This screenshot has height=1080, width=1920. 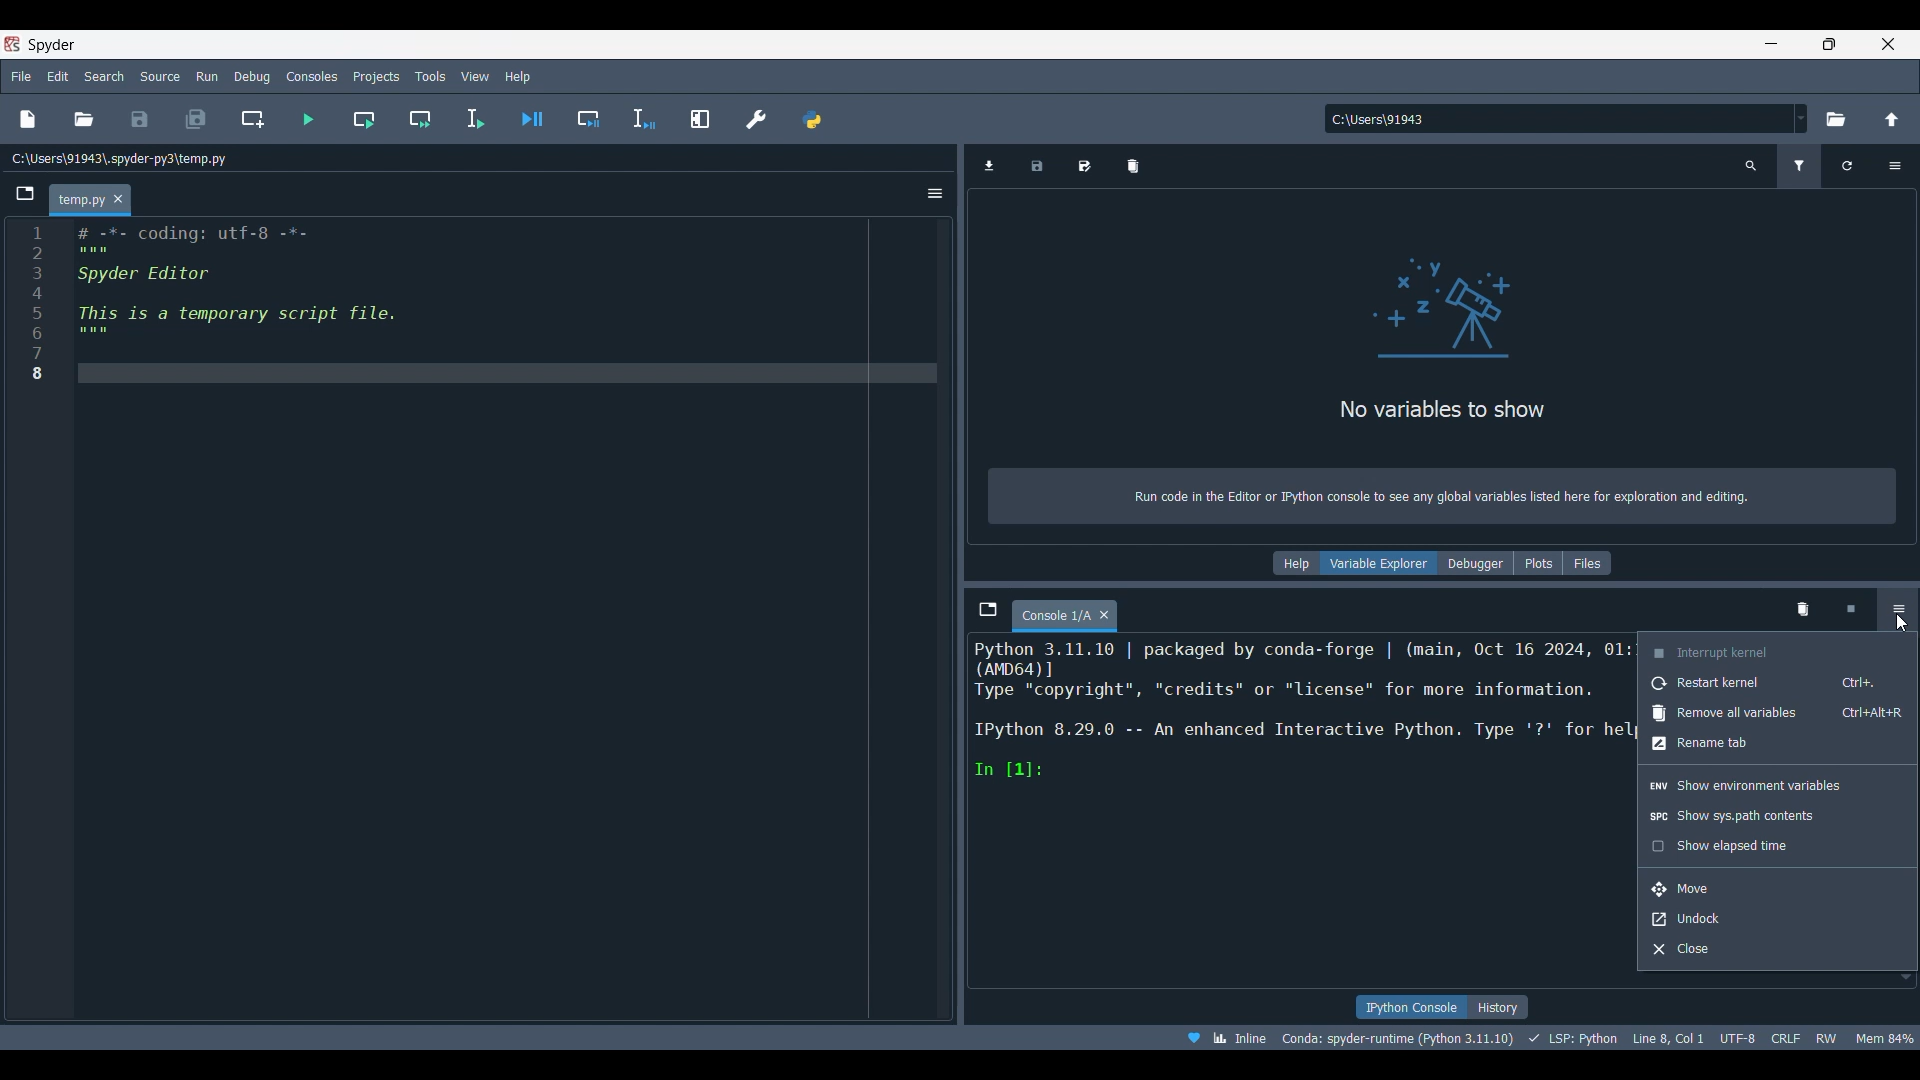 What do you see at coordinates (1778, 890) in the screenshot?
I see `Move` at bounding box center [1778, 890].